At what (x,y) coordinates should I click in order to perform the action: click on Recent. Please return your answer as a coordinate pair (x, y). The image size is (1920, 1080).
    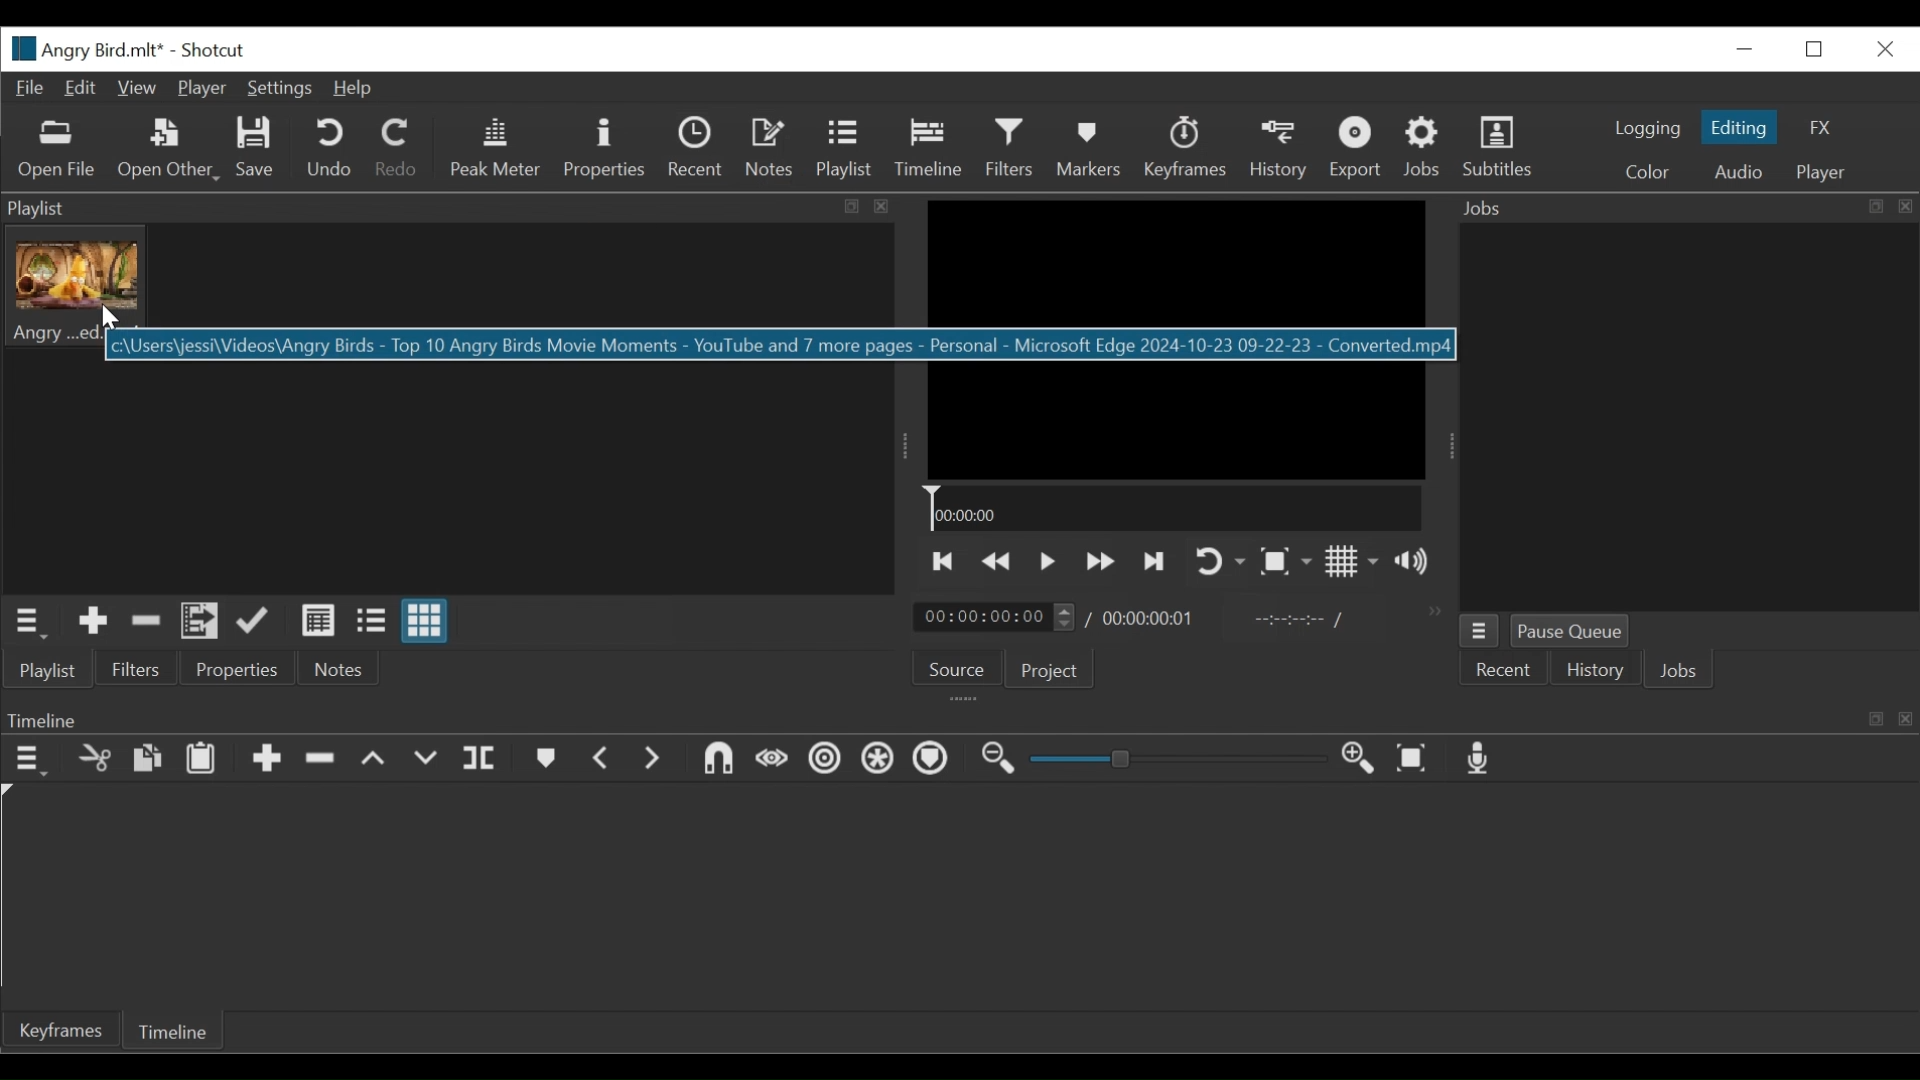
    Looking at the image, I should click on (1503, 671).